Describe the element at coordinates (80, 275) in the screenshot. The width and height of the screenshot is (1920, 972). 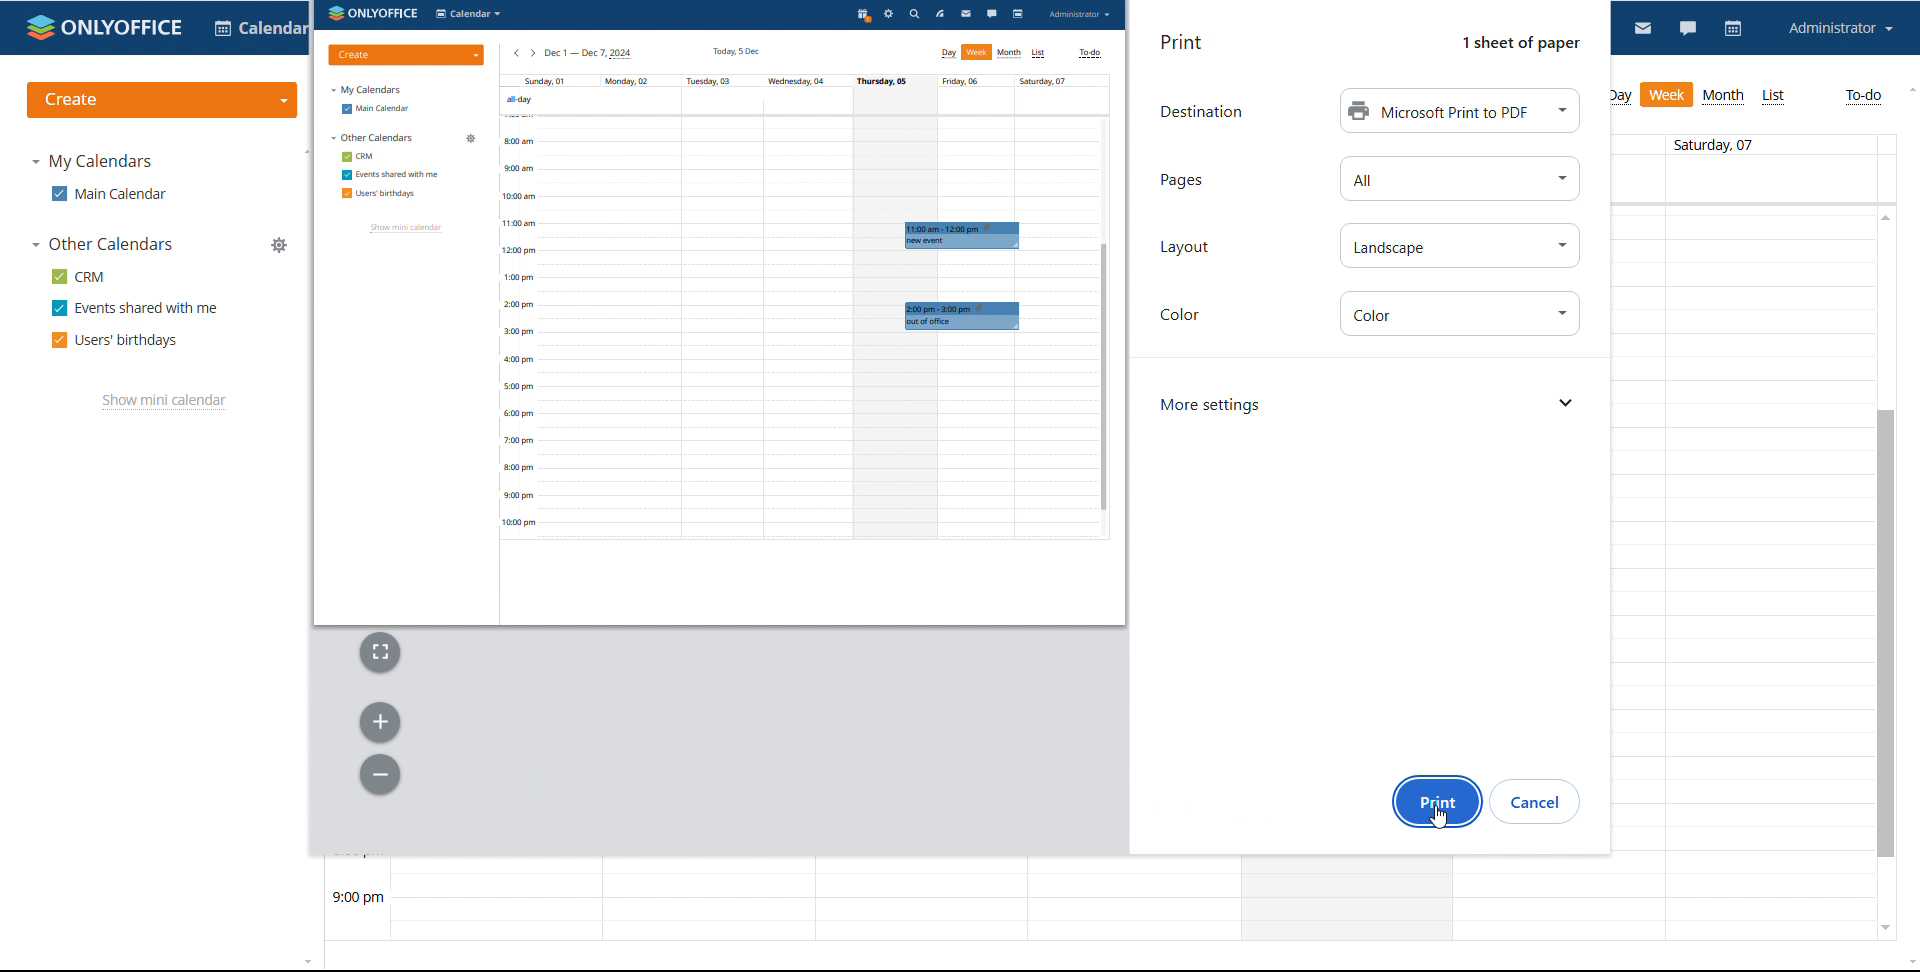
I see `crm` at that location.